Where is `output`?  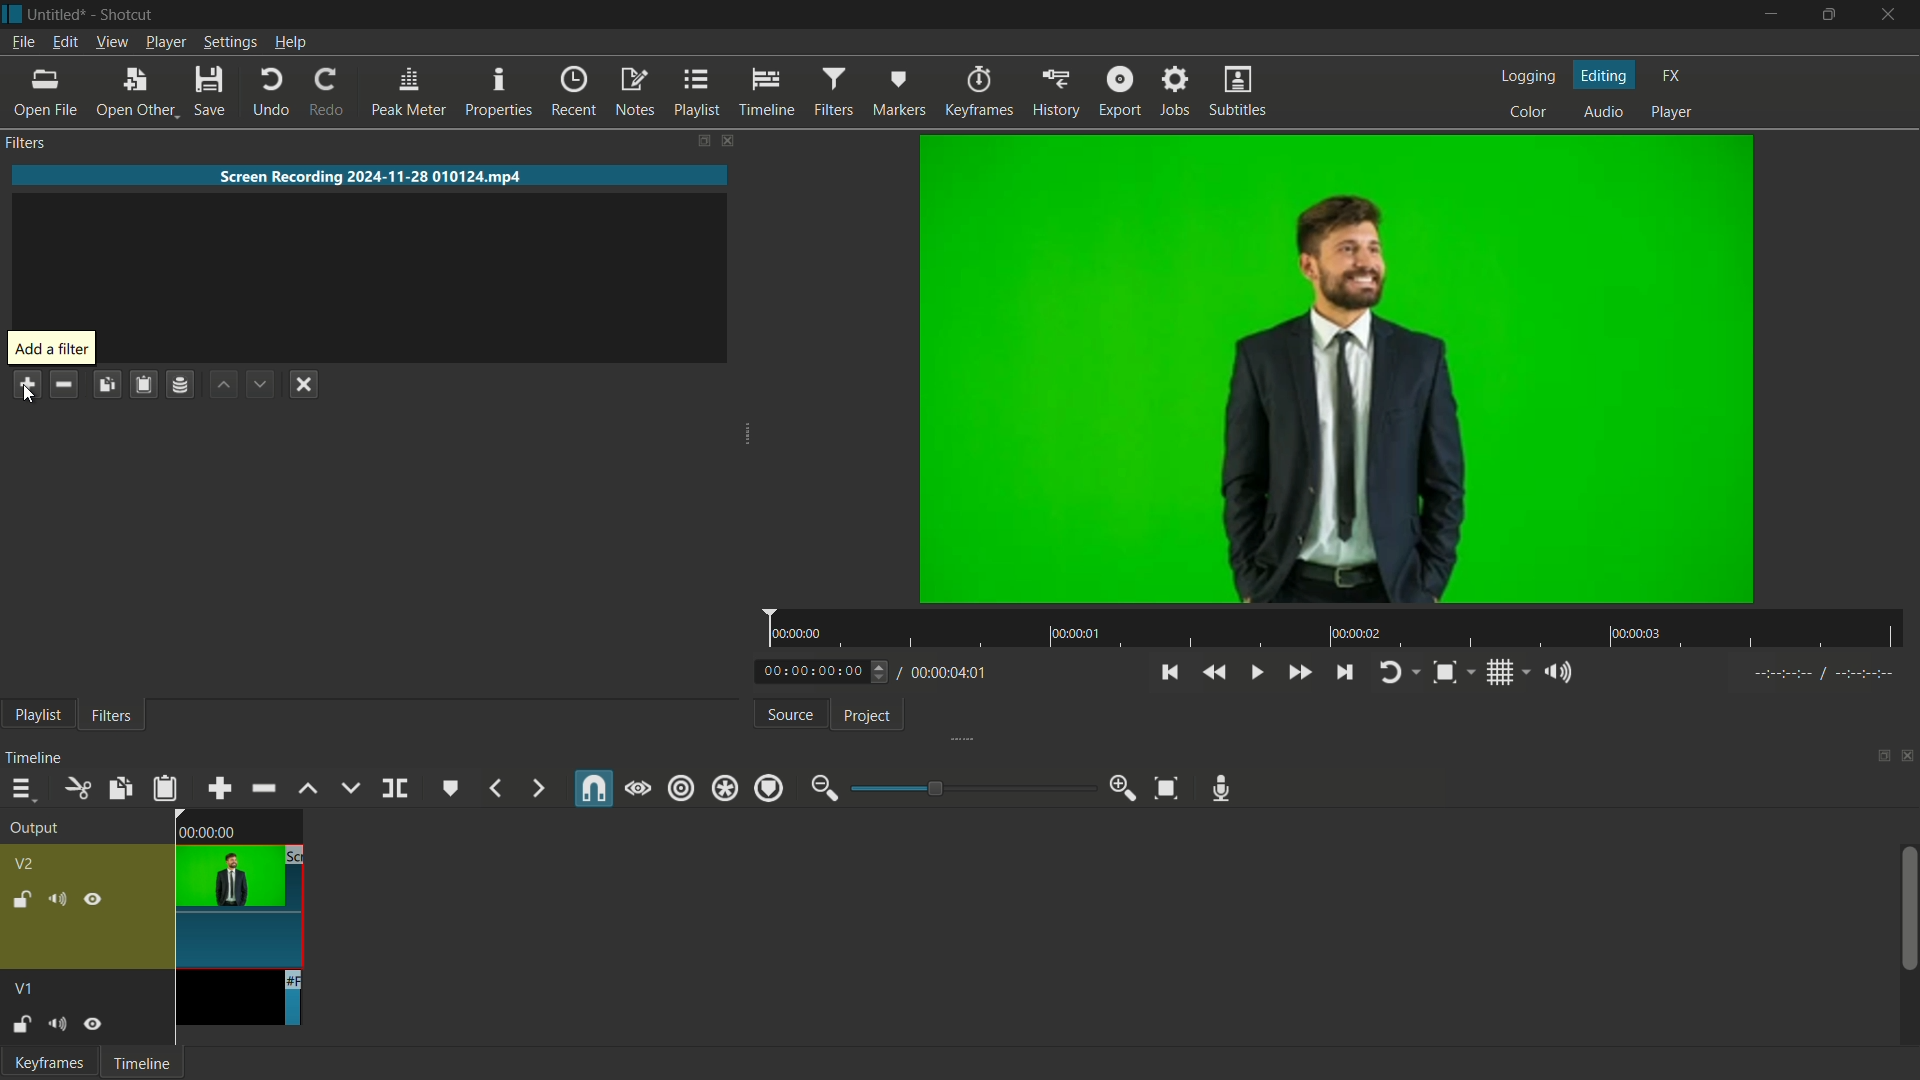
output is located at coordinates (32, 827).